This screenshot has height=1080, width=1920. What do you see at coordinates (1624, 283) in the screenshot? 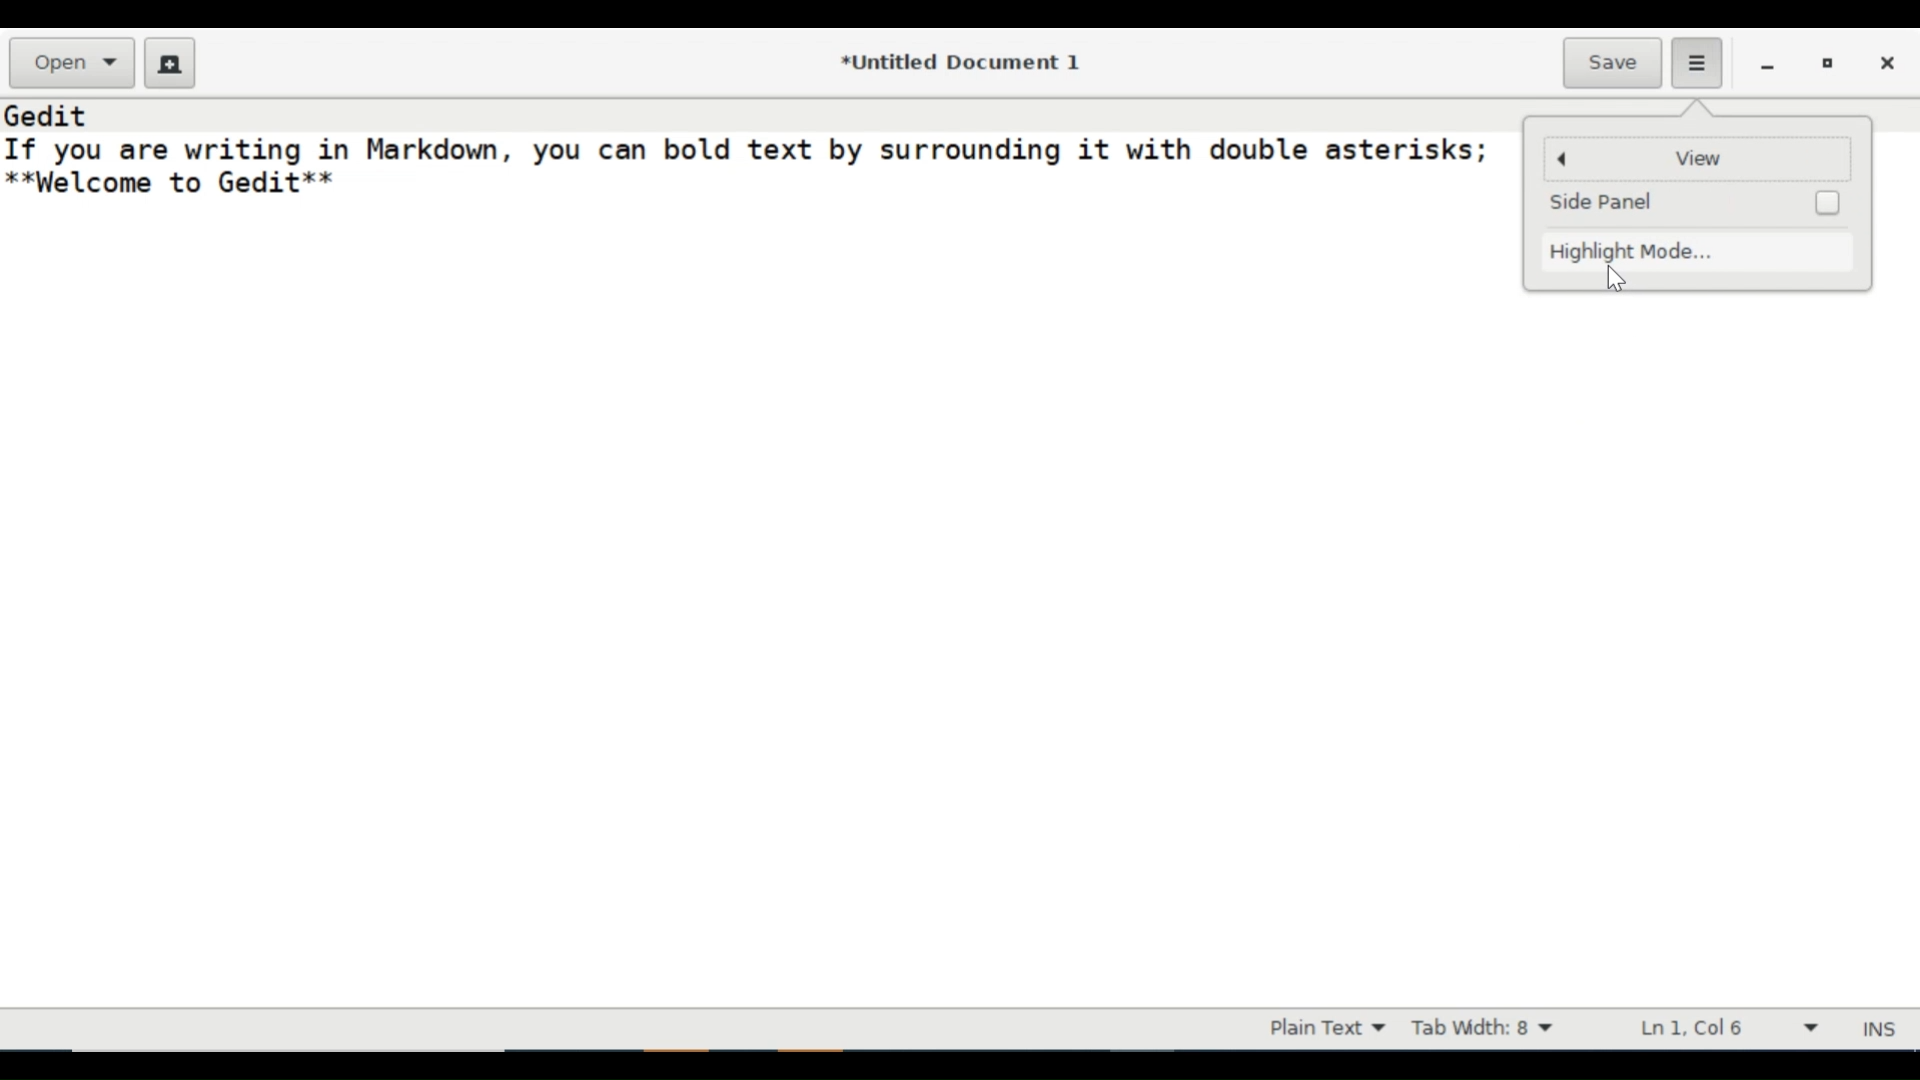
I see `cursor` at bounding box center [1624, 283].